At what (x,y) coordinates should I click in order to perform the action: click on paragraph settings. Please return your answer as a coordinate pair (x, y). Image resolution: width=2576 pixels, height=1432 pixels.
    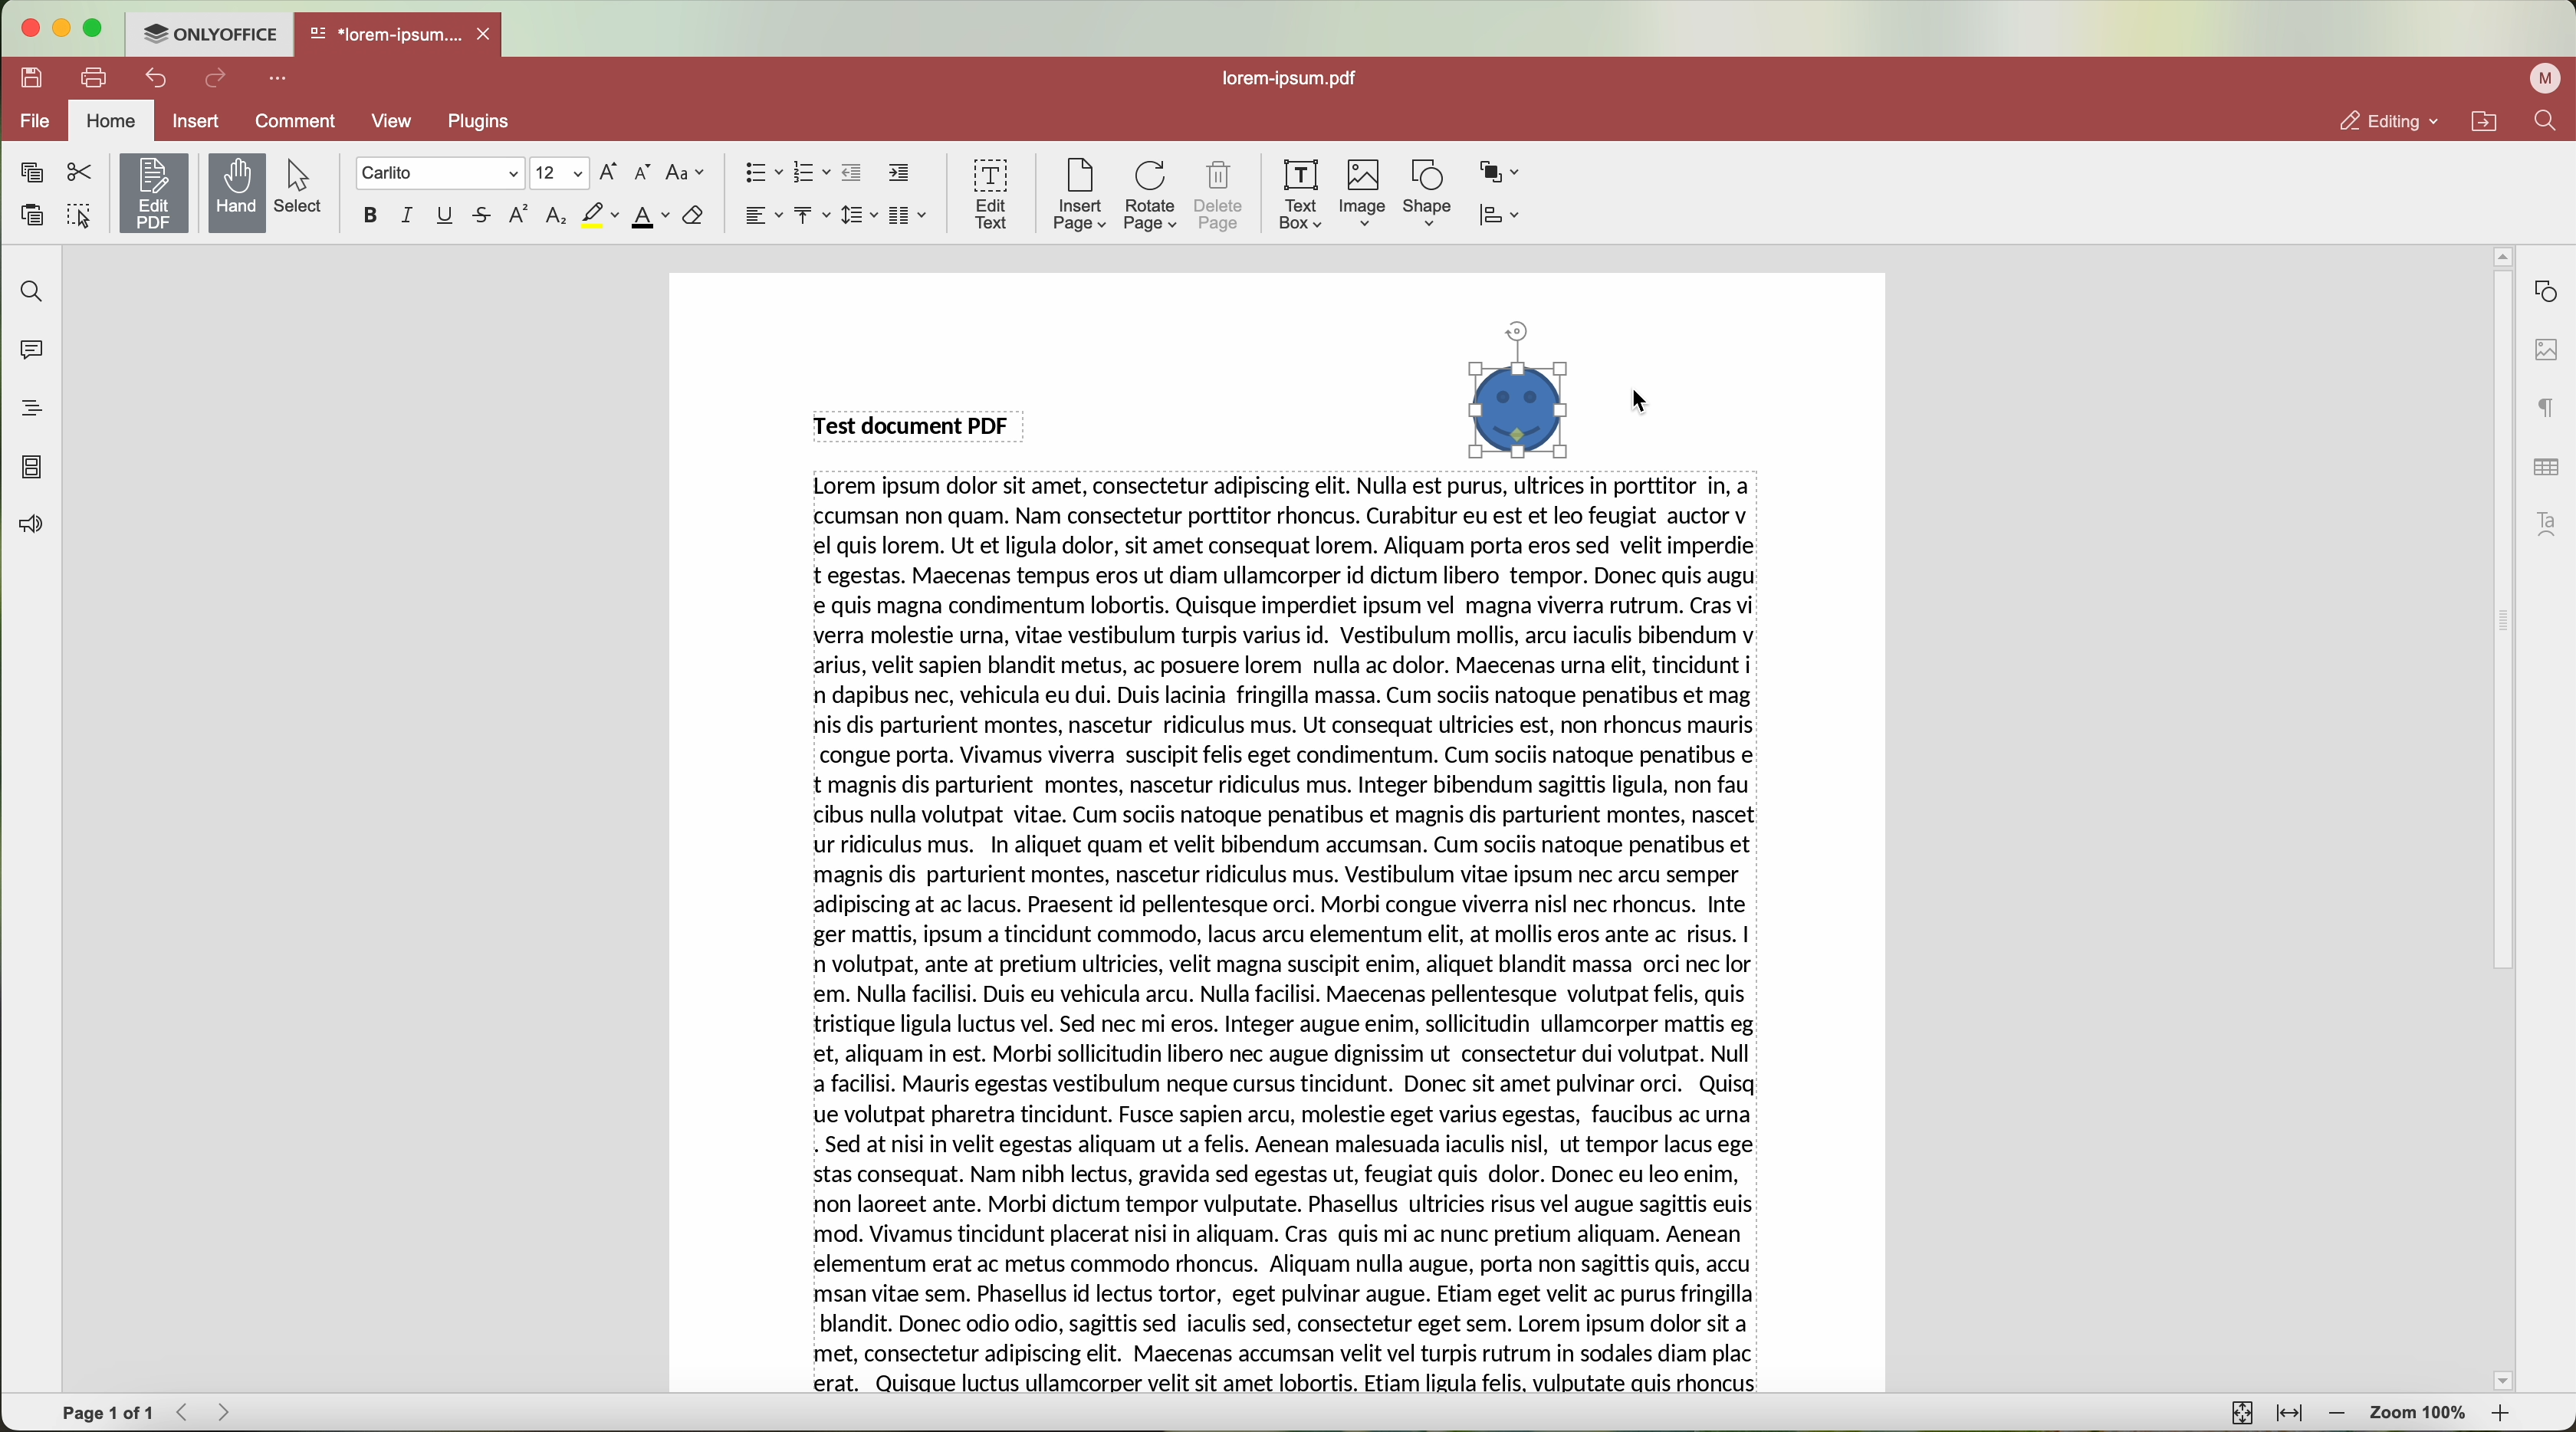
    Looking at the image, I should click on (2541, 409).